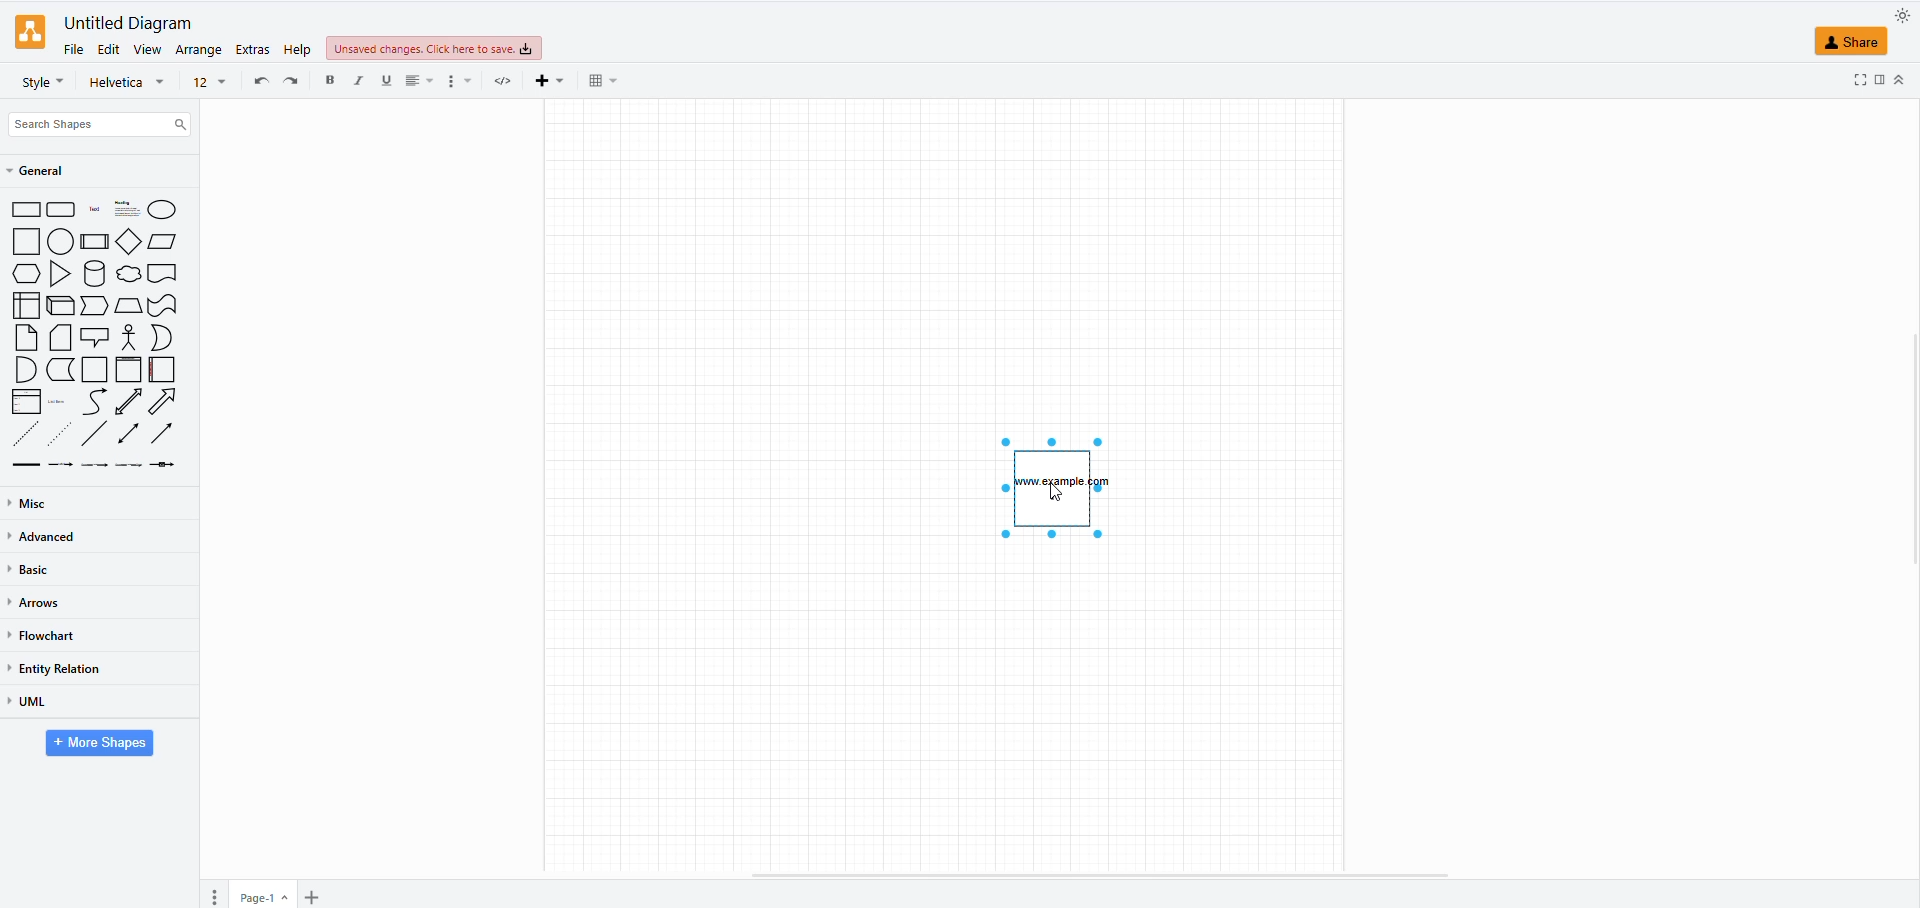  I want to click on And, so click(27, 370).